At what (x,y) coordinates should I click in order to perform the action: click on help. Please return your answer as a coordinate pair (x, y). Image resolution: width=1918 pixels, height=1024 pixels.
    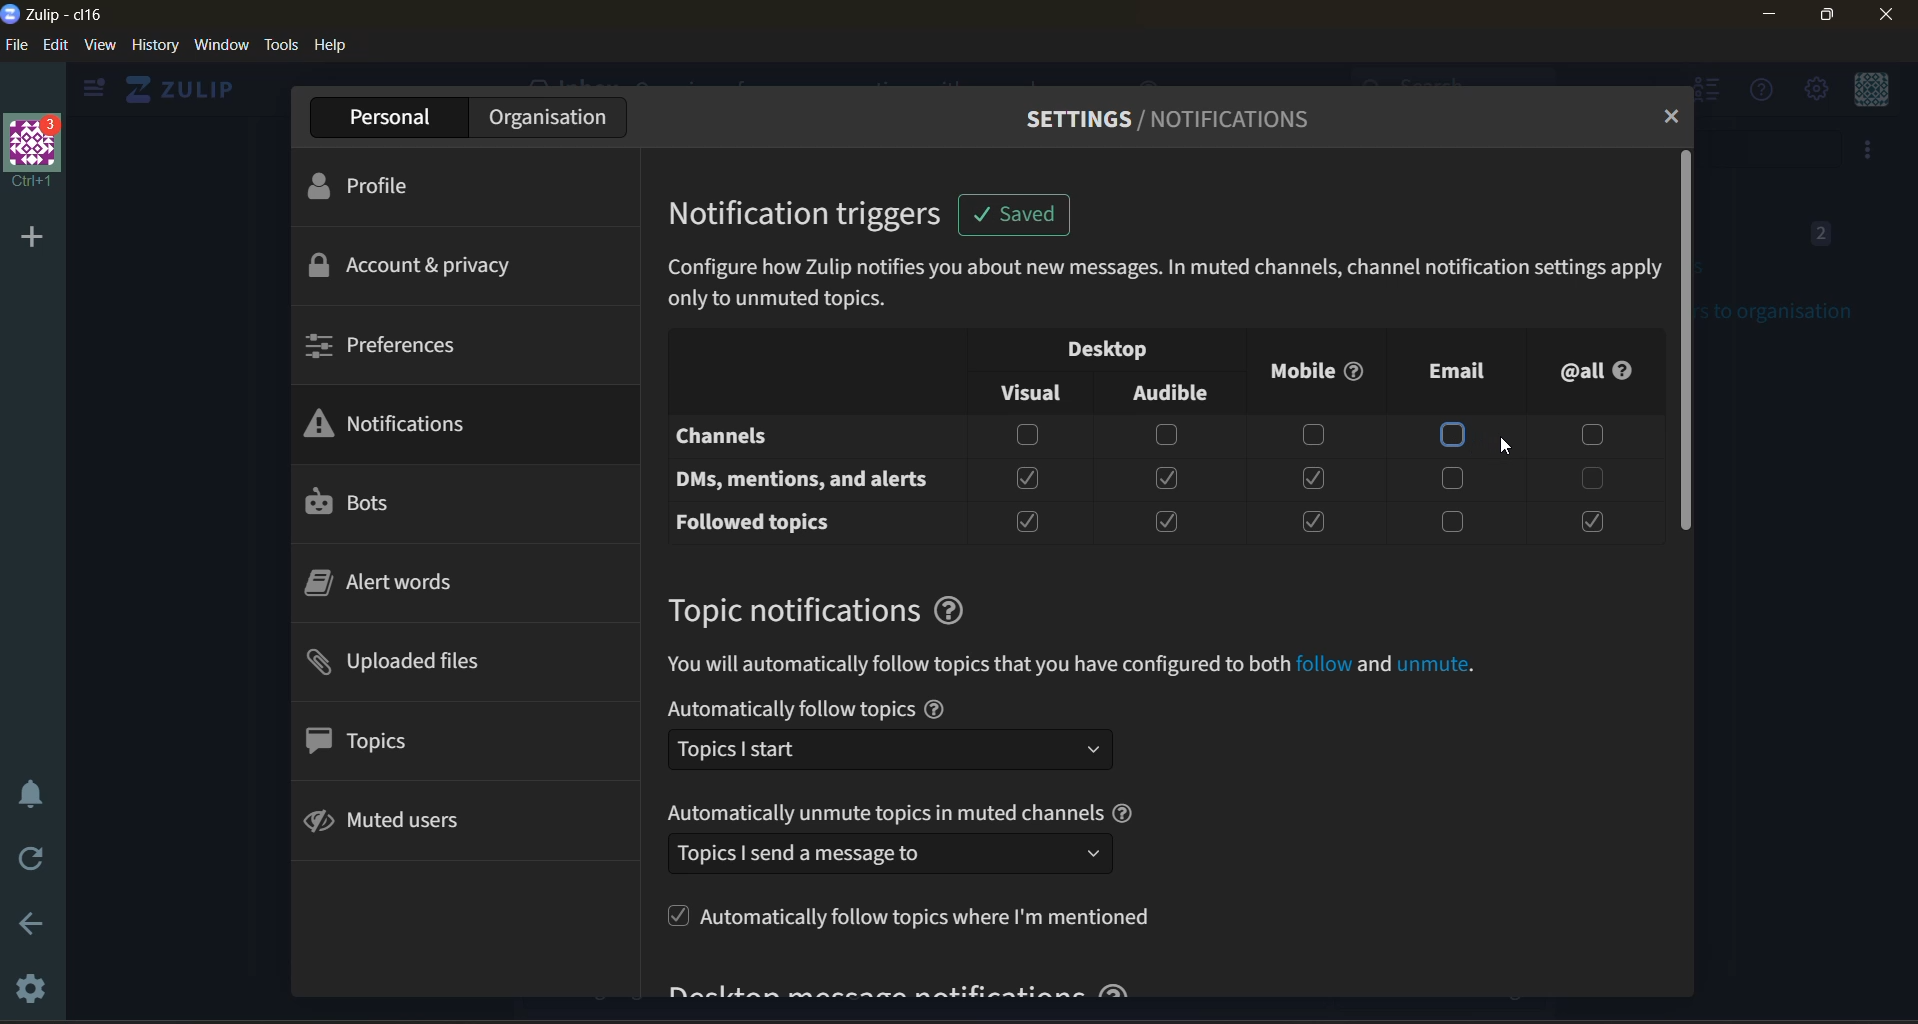
    Looking at the image, I should click on (1125, 812).